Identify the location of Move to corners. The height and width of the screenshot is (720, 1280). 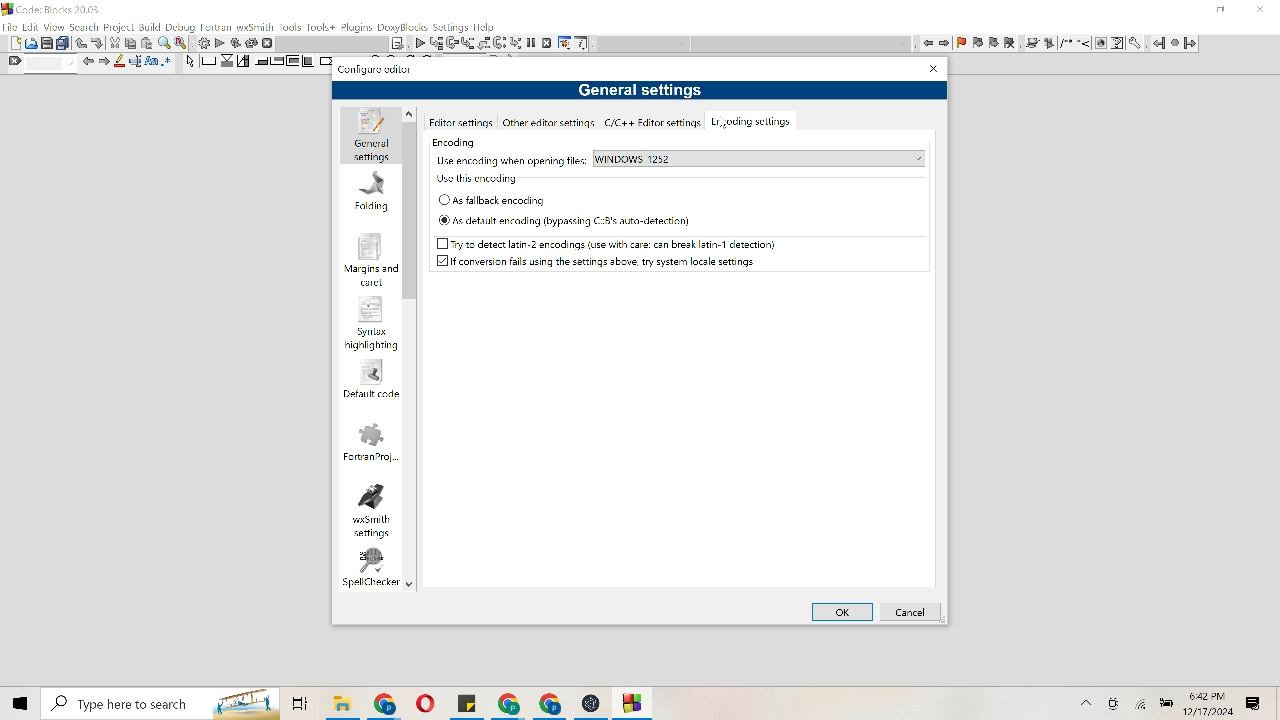
(260, 61).